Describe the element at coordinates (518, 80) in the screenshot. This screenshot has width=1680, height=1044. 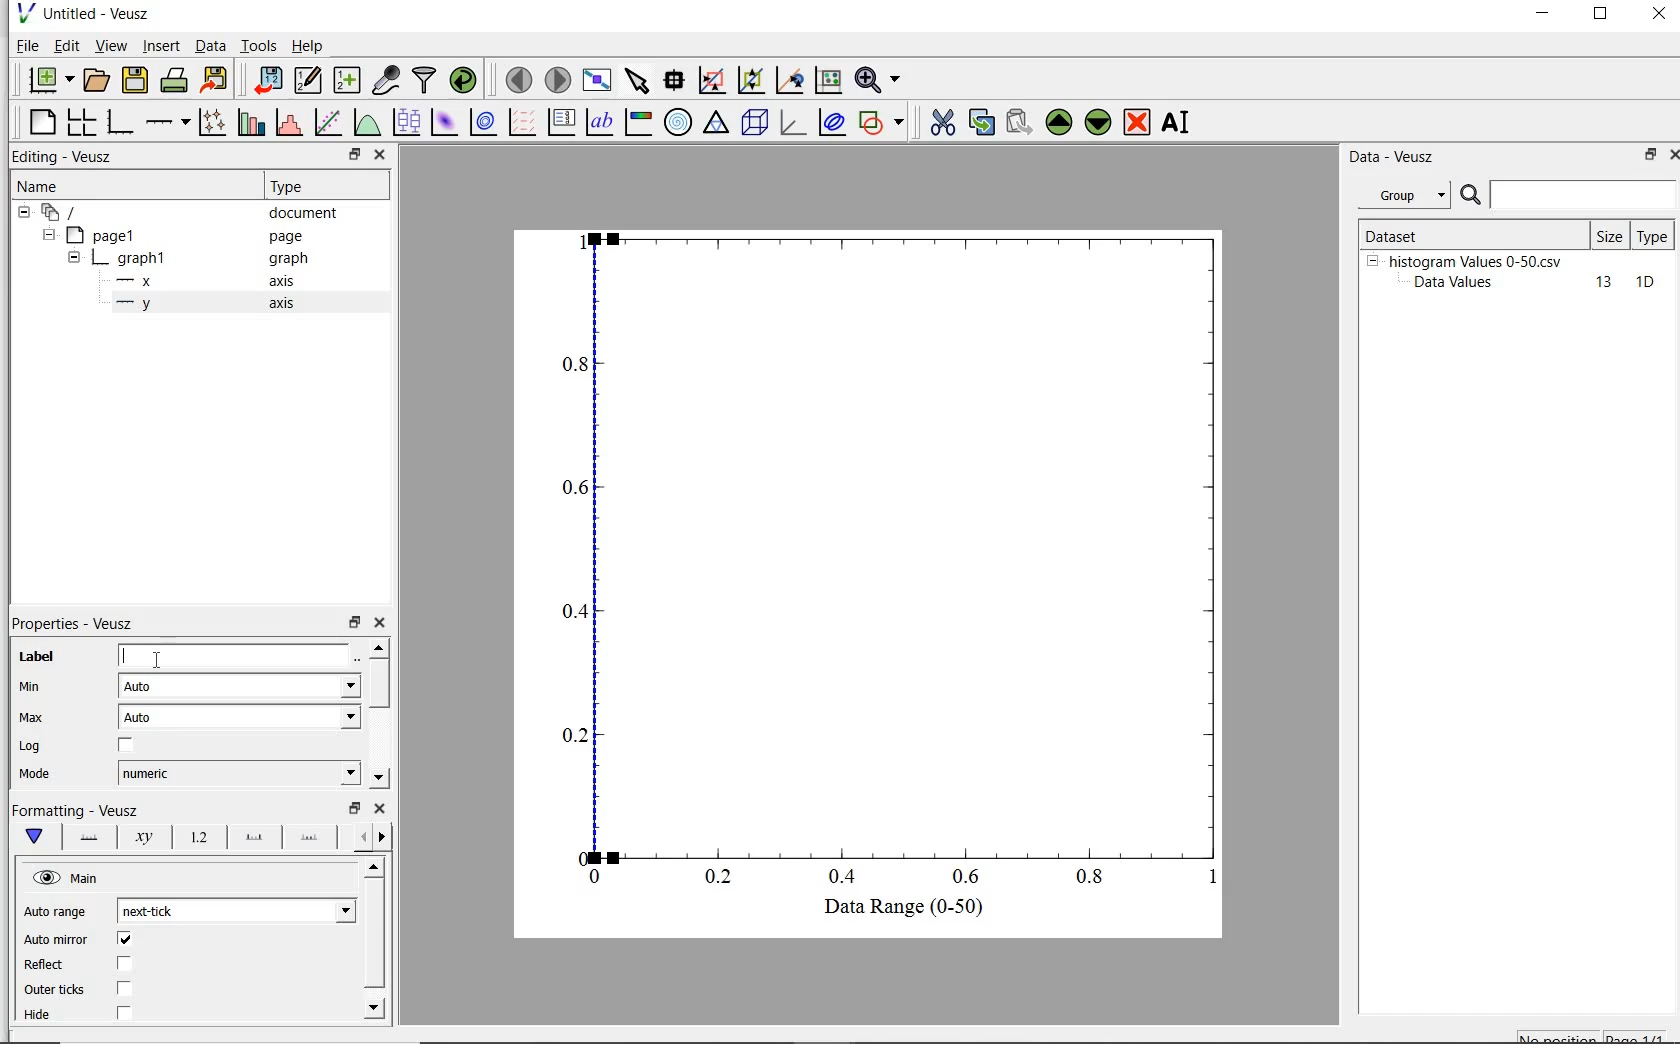
I see `move to previous page` at that location.